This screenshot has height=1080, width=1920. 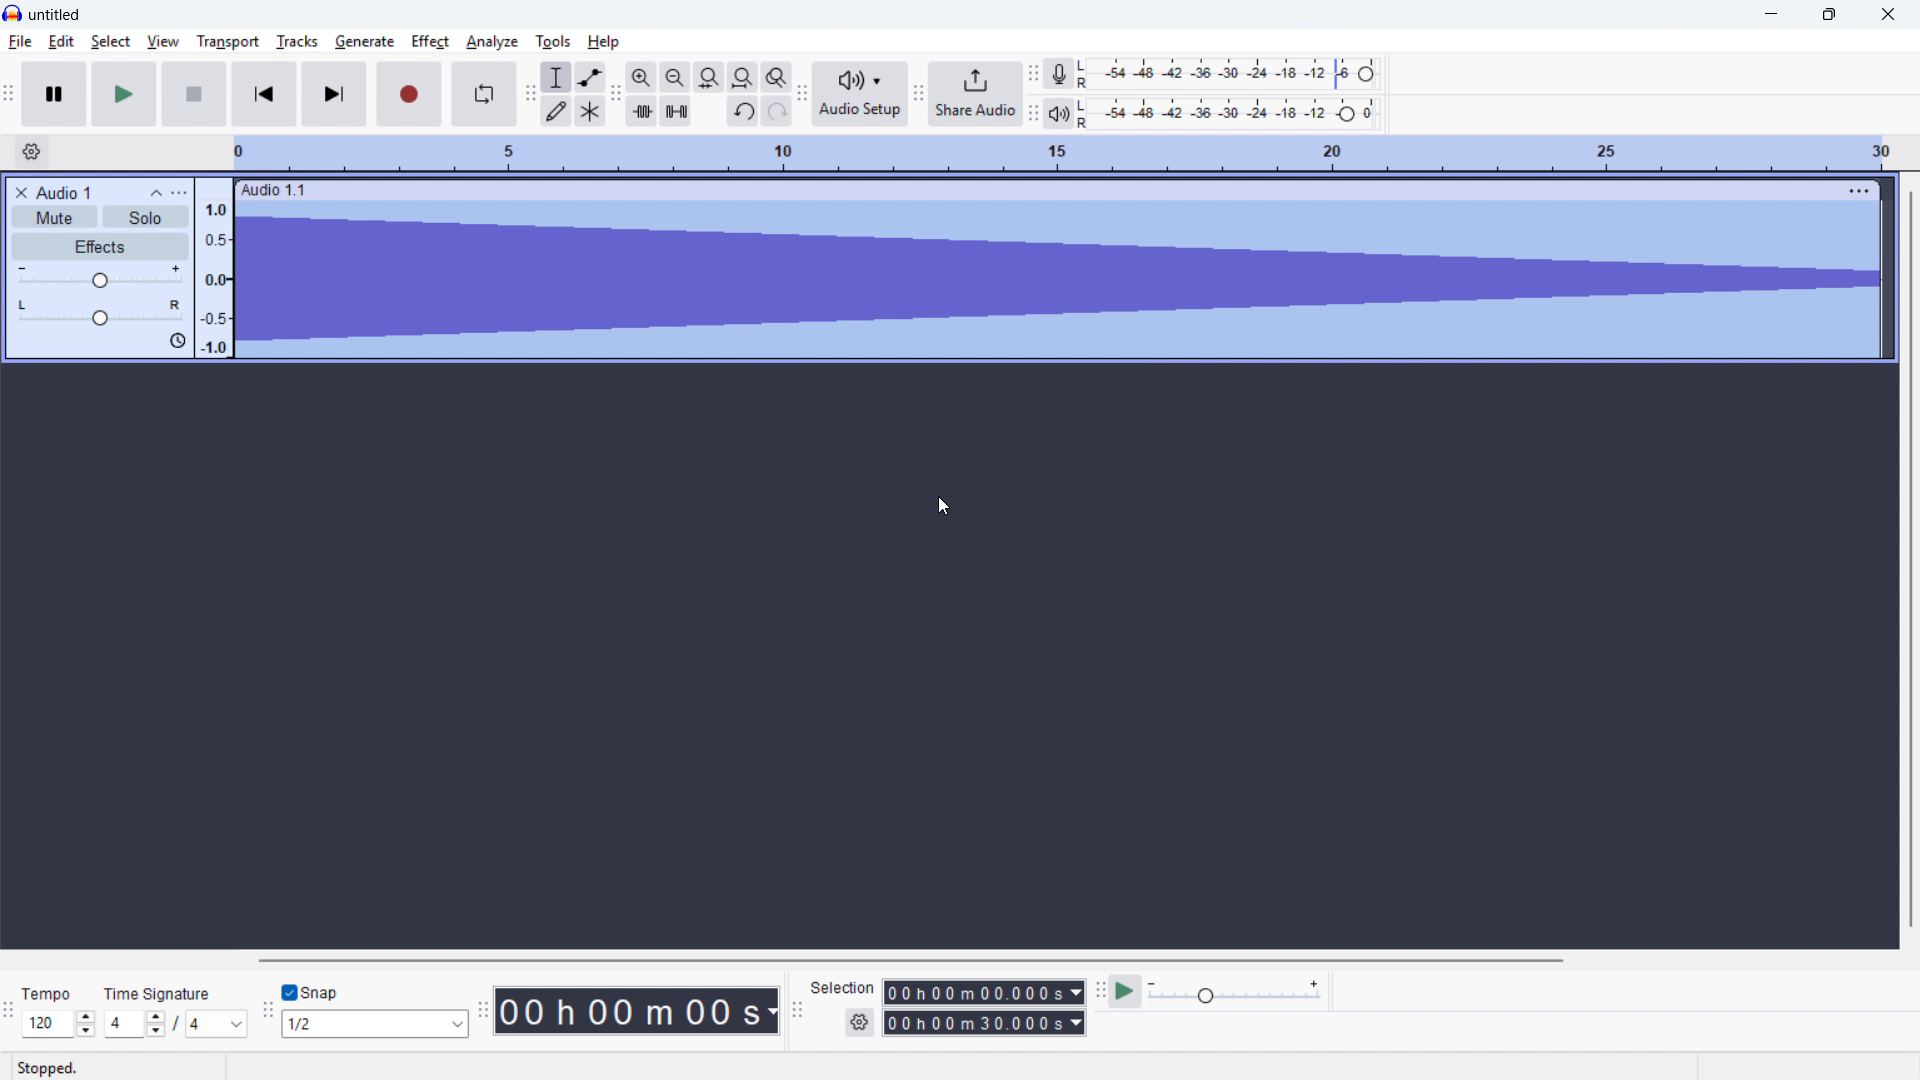 What do you see at coordinates (62, 42) in the screenshot?
I see `Edit ` at bounding box center [62, 42].